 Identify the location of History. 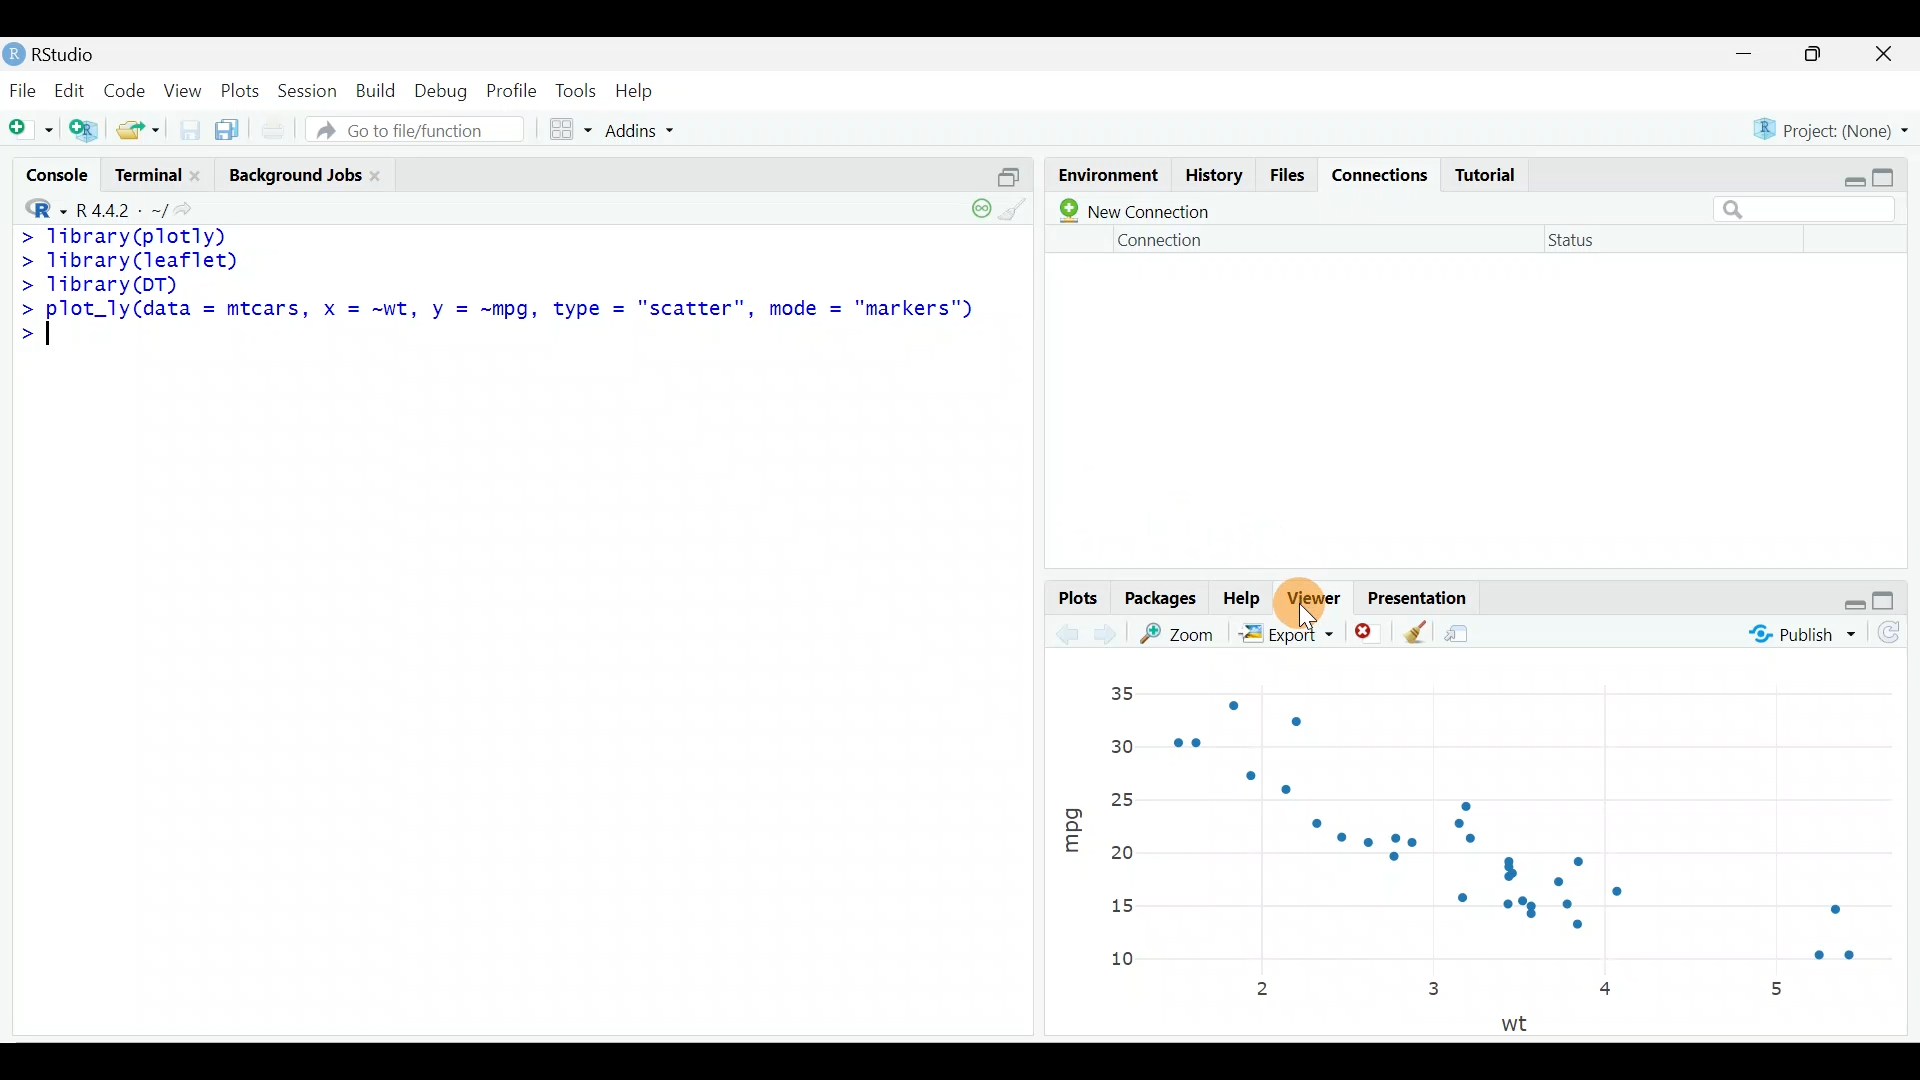
(1211, 175).